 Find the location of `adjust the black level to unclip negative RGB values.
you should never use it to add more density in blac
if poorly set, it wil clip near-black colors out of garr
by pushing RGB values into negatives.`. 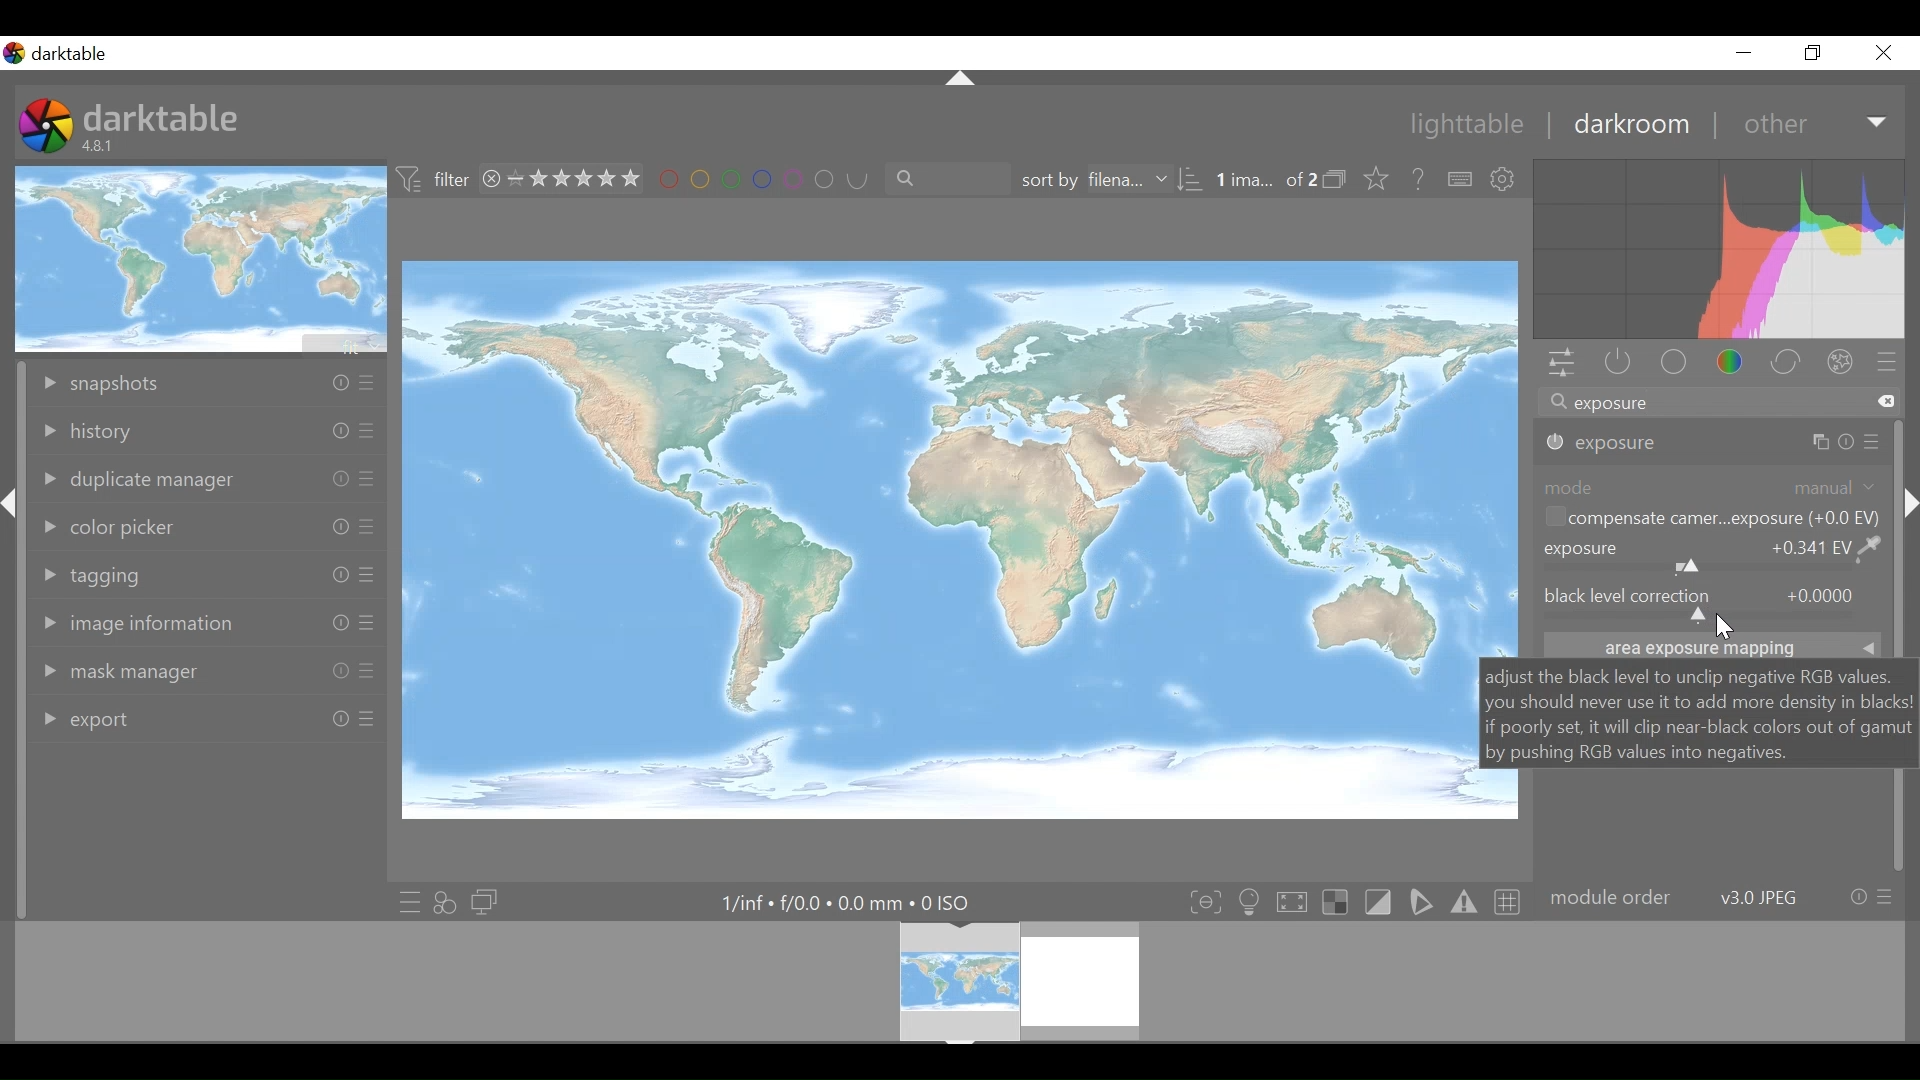

adjust the black level to unclip negative RGB values.
you should never use it to add more density in blac
if poorly set, it wil clip near-black colors out of garr
by pushing RGB values into negatives. is located at coordinates (1694, 713).